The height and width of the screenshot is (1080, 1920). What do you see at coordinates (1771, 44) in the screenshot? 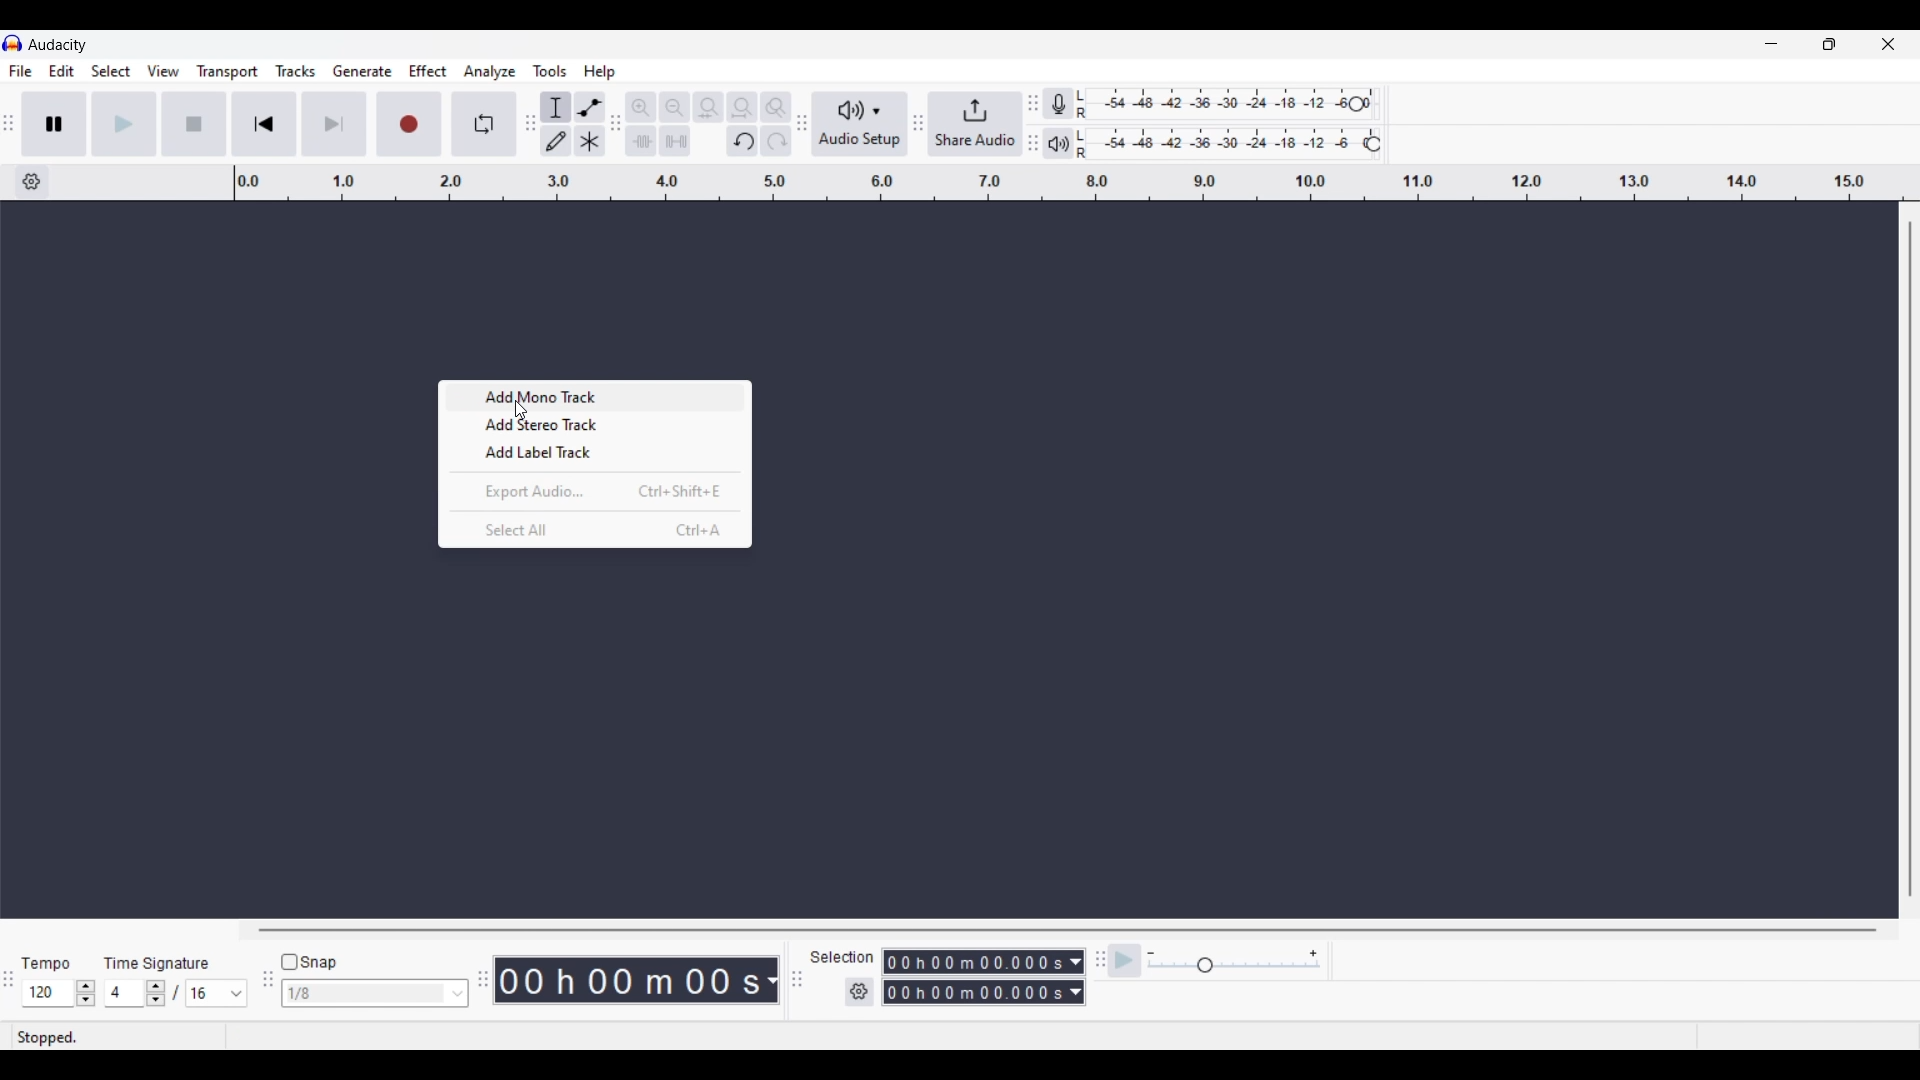
I see `Minimize` at bounding box center [1771, 44].